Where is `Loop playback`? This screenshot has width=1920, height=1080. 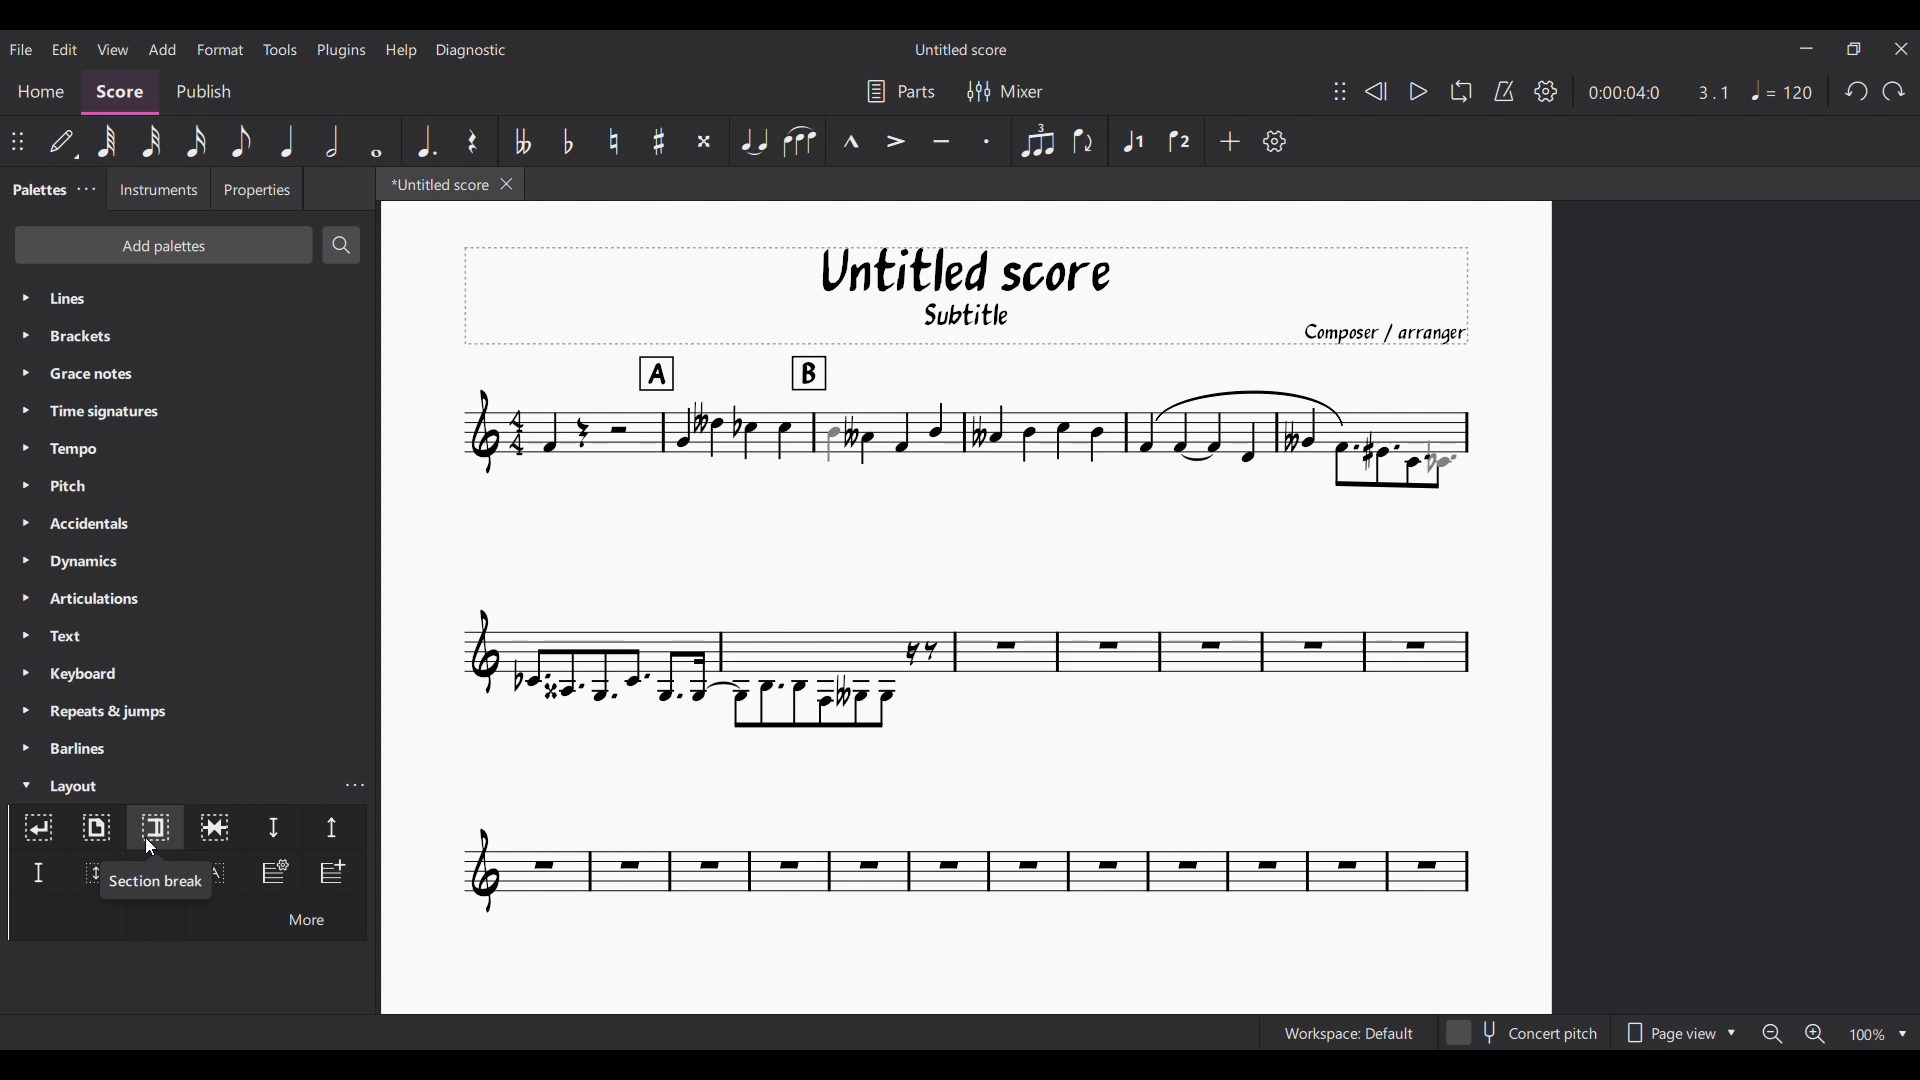
Loop playback is located at coordinates (1461, 91).